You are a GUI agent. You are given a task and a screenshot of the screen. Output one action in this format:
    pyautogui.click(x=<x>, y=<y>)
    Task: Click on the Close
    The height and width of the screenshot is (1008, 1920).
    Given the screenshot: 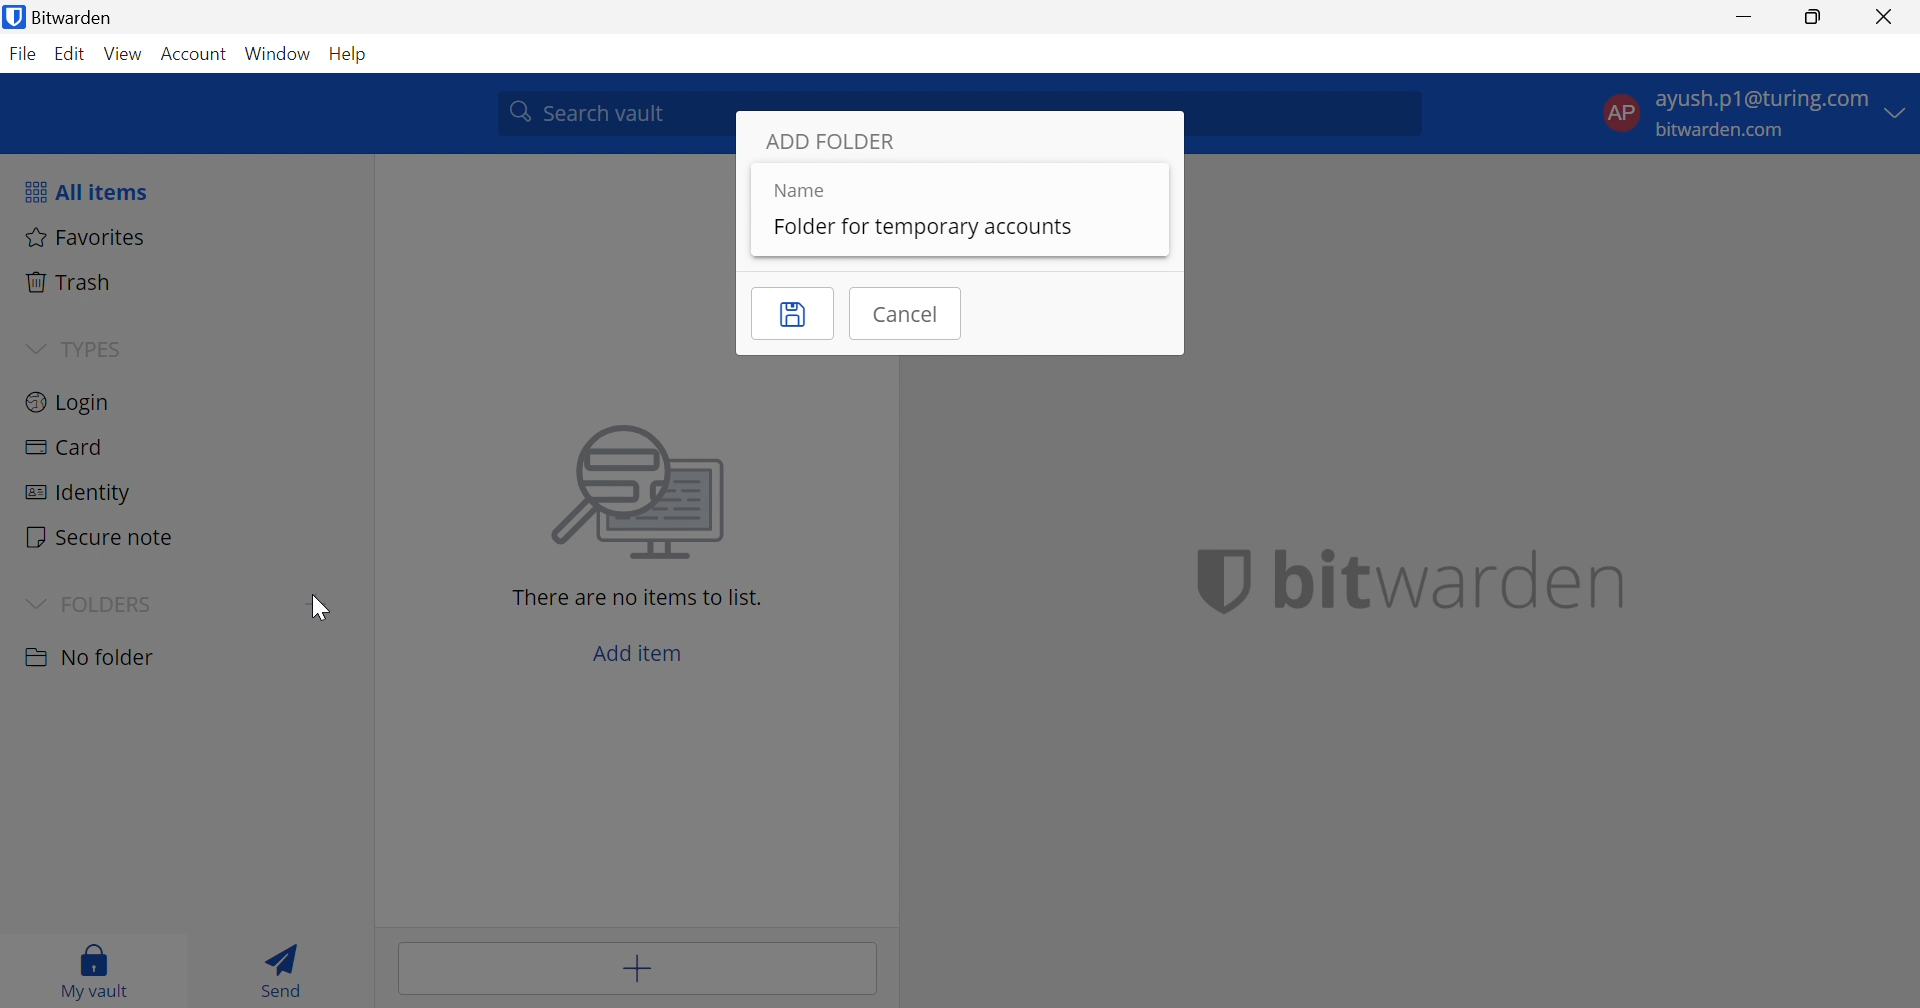 What is the action you would take?
    pyautogui.click(x=1882, y=17)
    